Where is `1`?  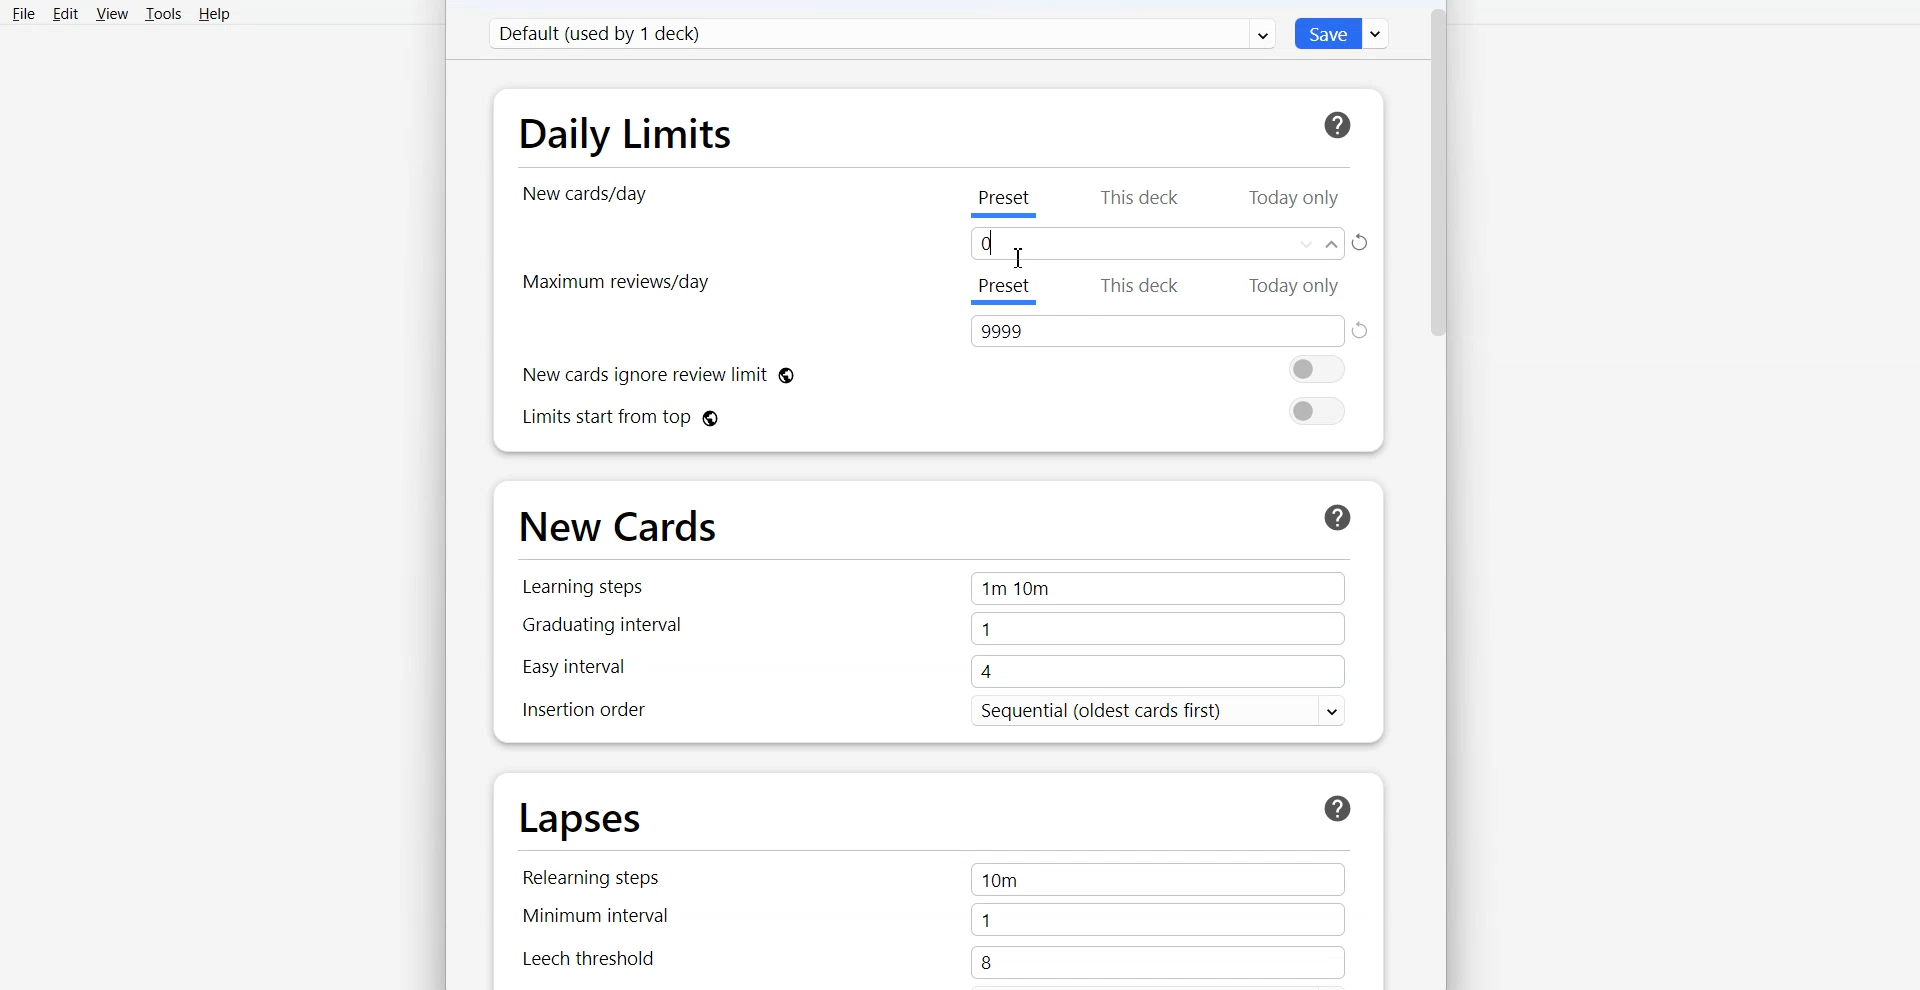 1 is located at coordinates (1155, 630).